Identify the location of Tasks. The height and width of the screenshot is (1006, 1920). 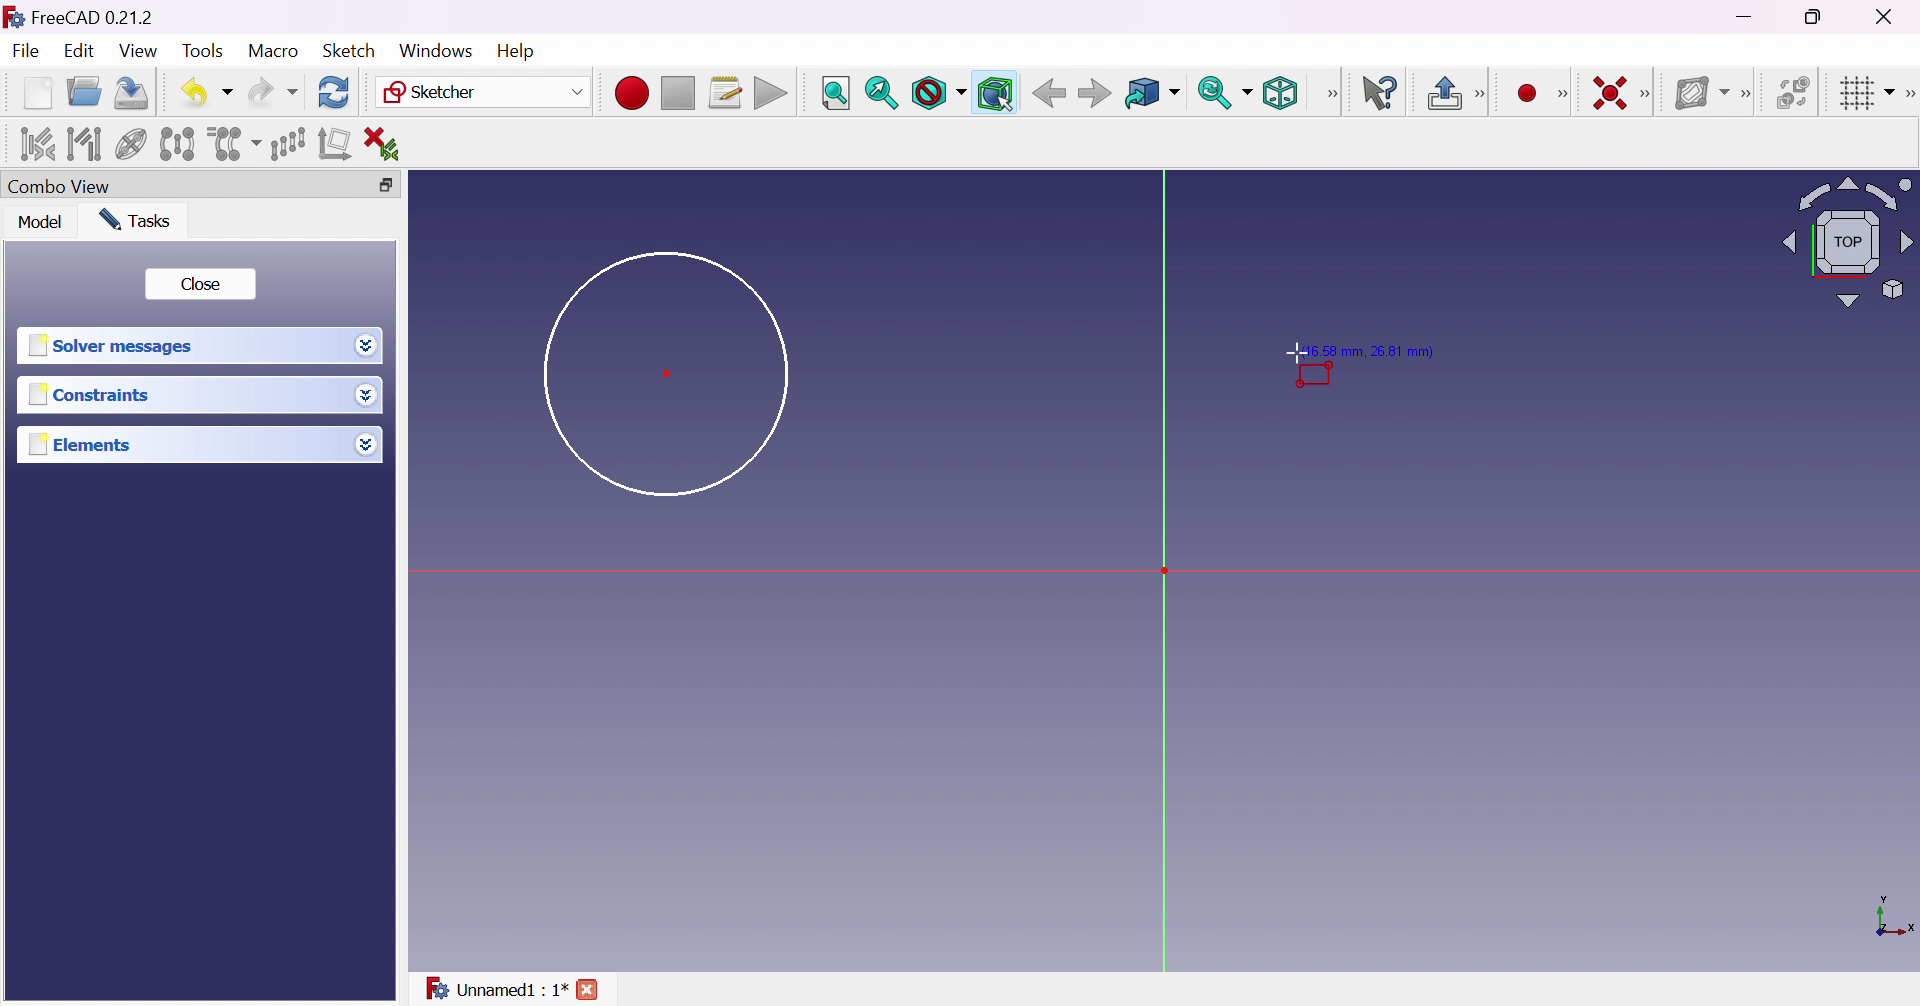
(134, 219).